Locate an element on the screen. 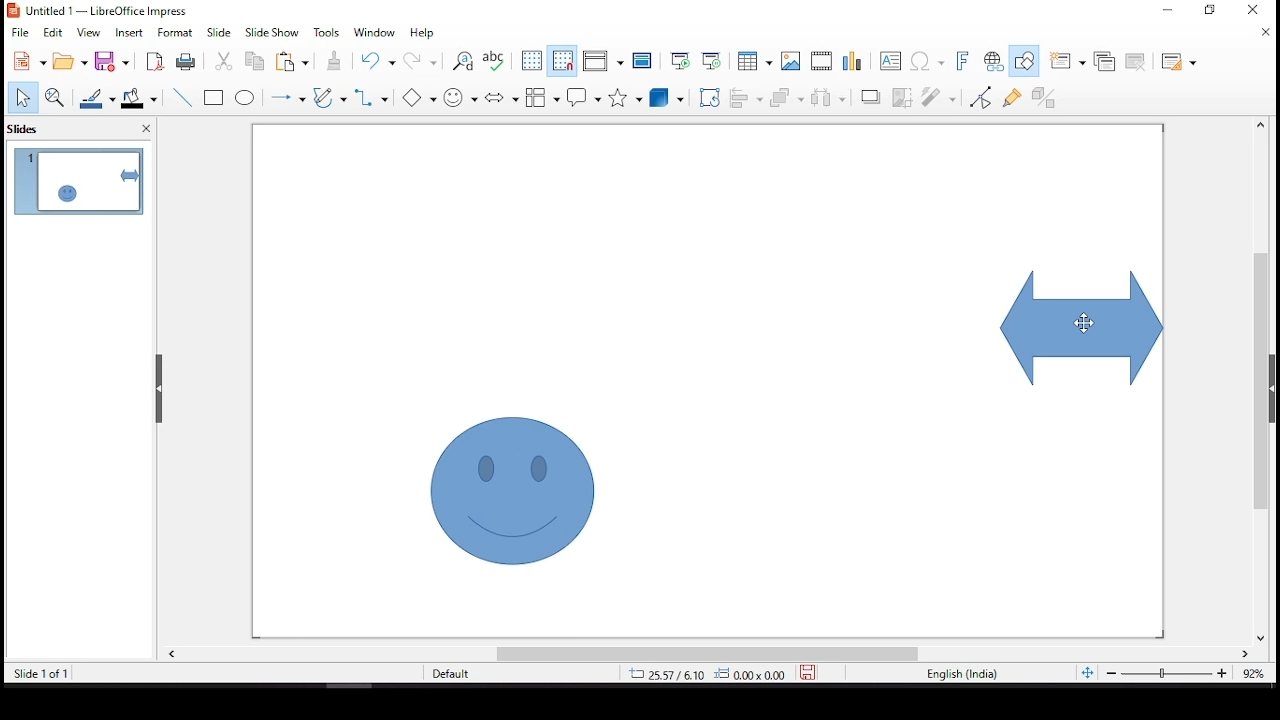  new slide is located at coordinates (1065, 61).